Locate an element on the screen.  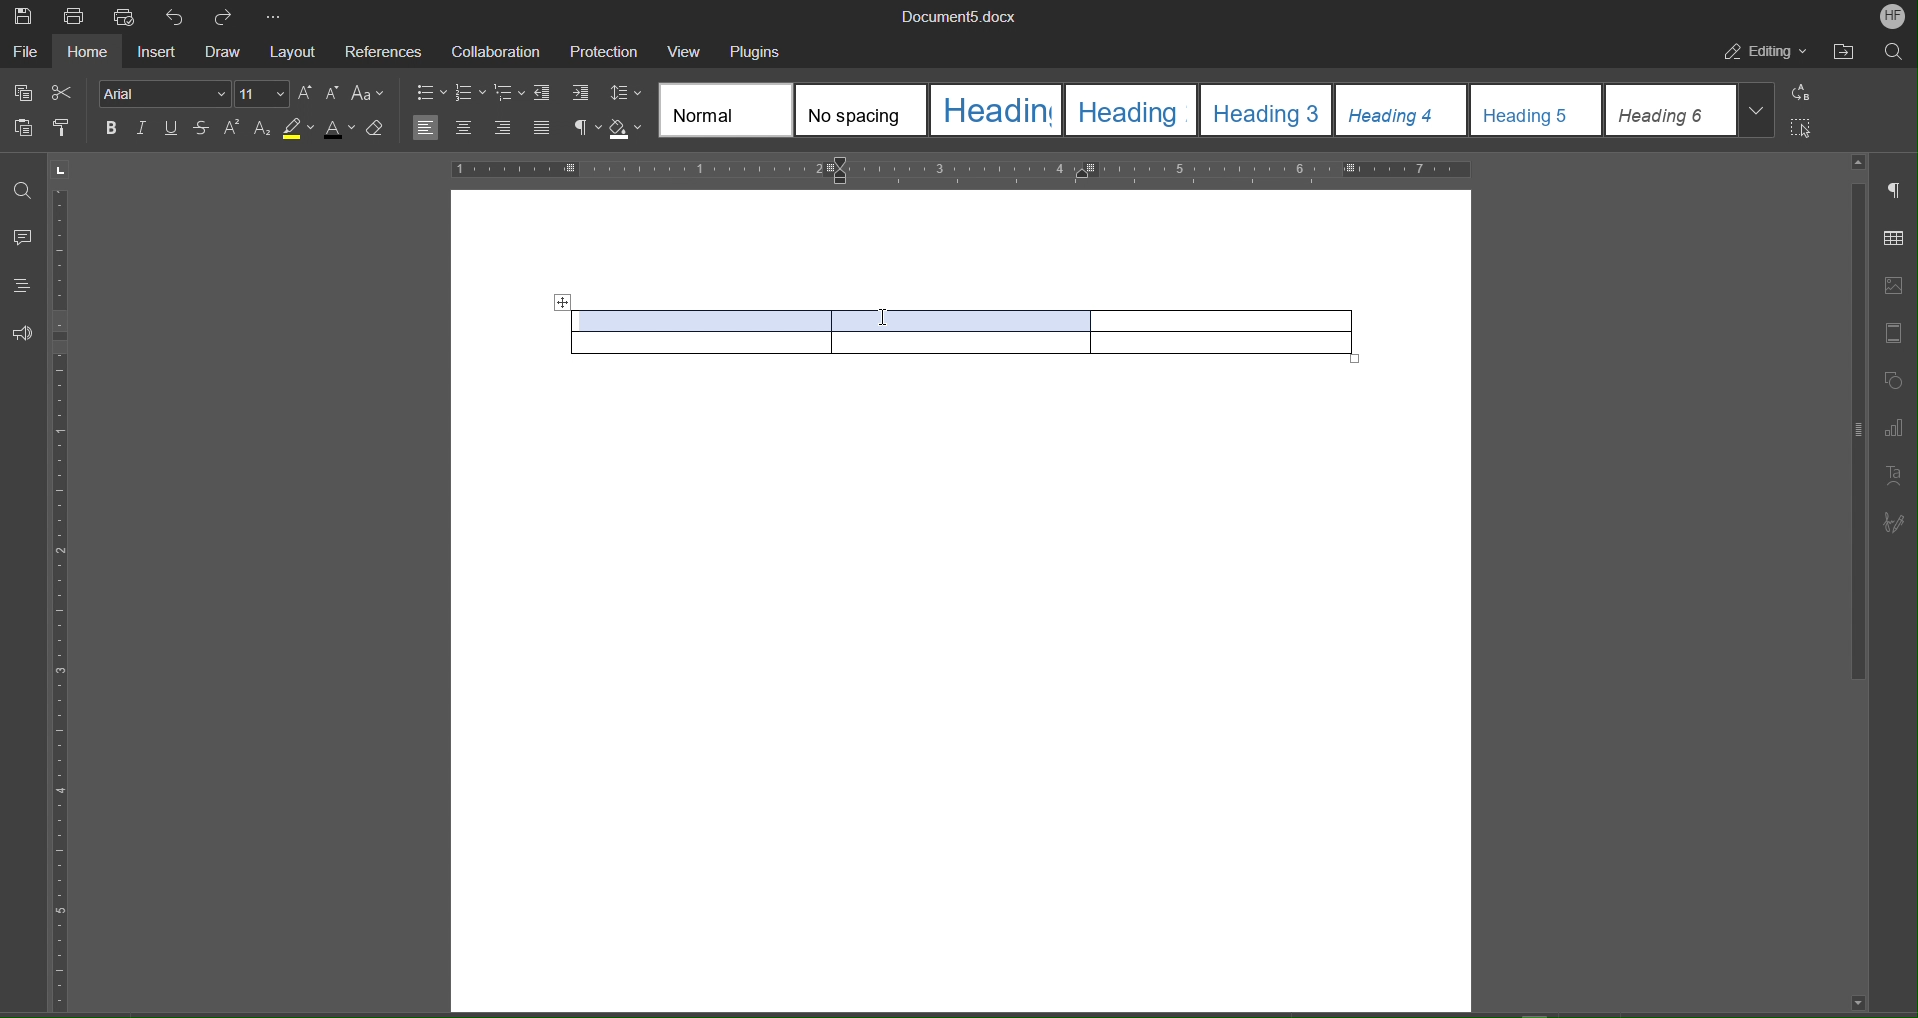
Comment is located at coordinates (24, 239).